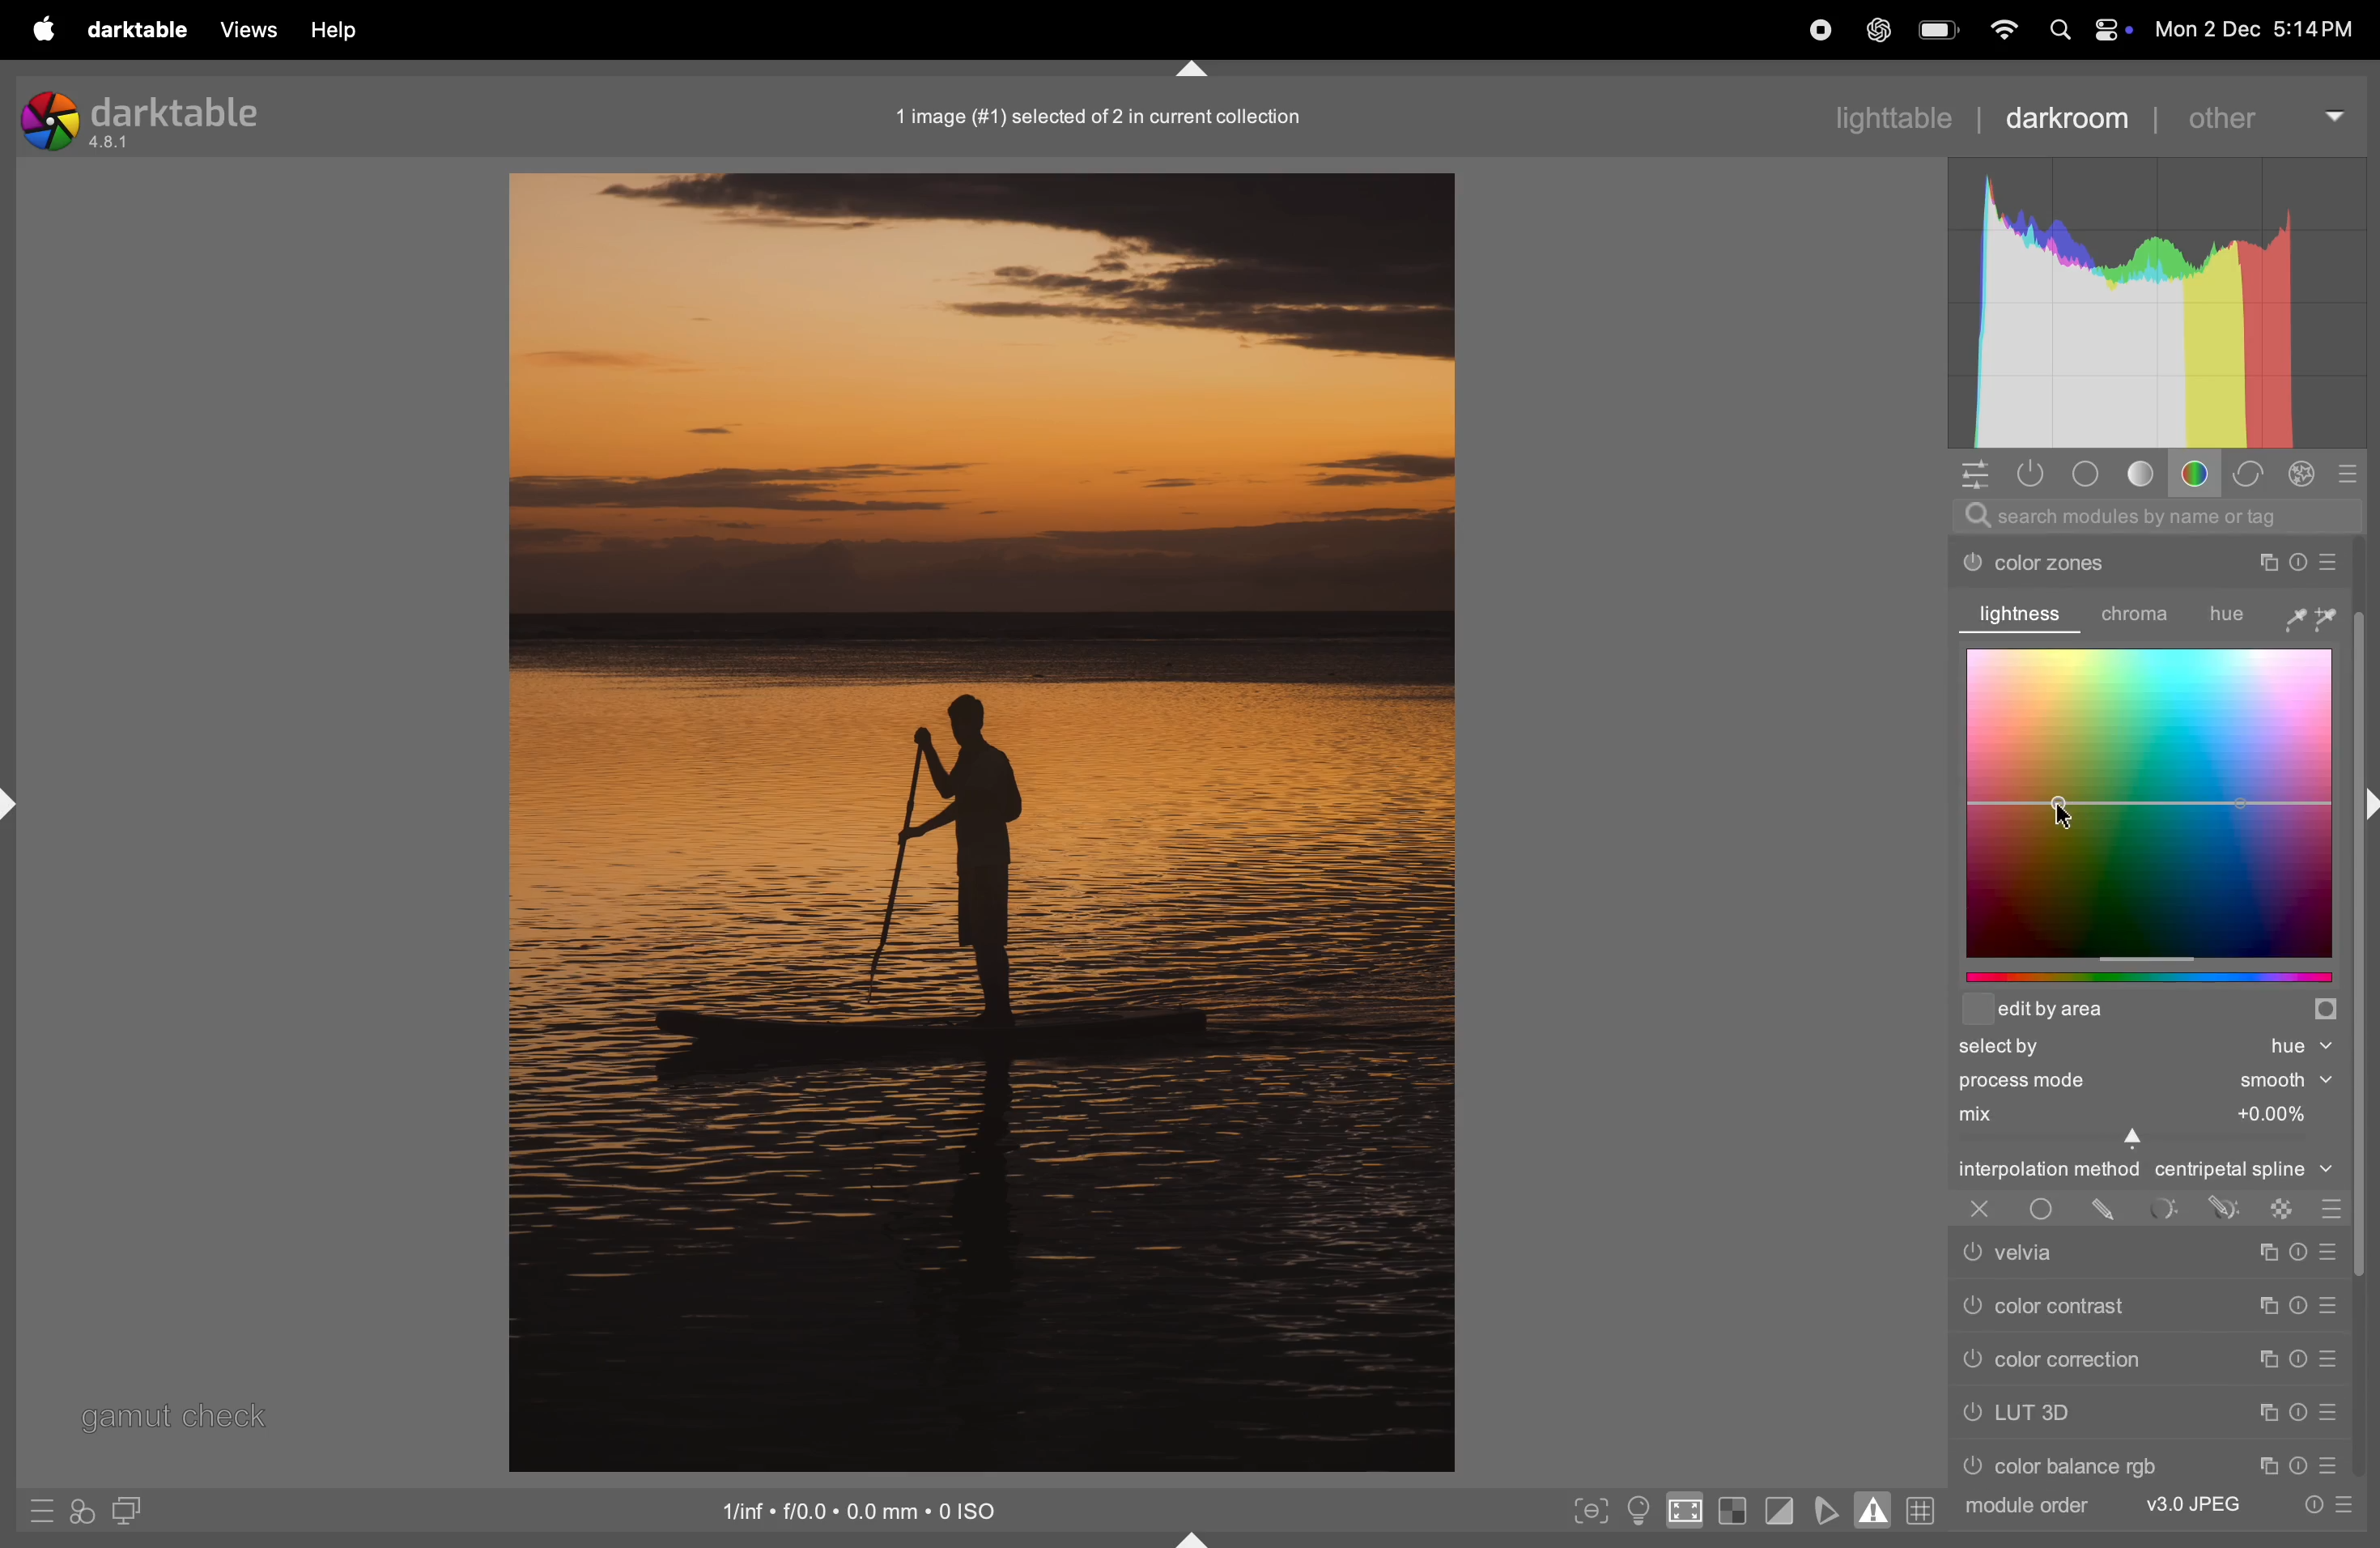 The width and height of the screenshot is (2380, 1548). What do you see at coordinates (2226, 1207) in the screenshot?
I see `` at bounding box center [2226, 1207].